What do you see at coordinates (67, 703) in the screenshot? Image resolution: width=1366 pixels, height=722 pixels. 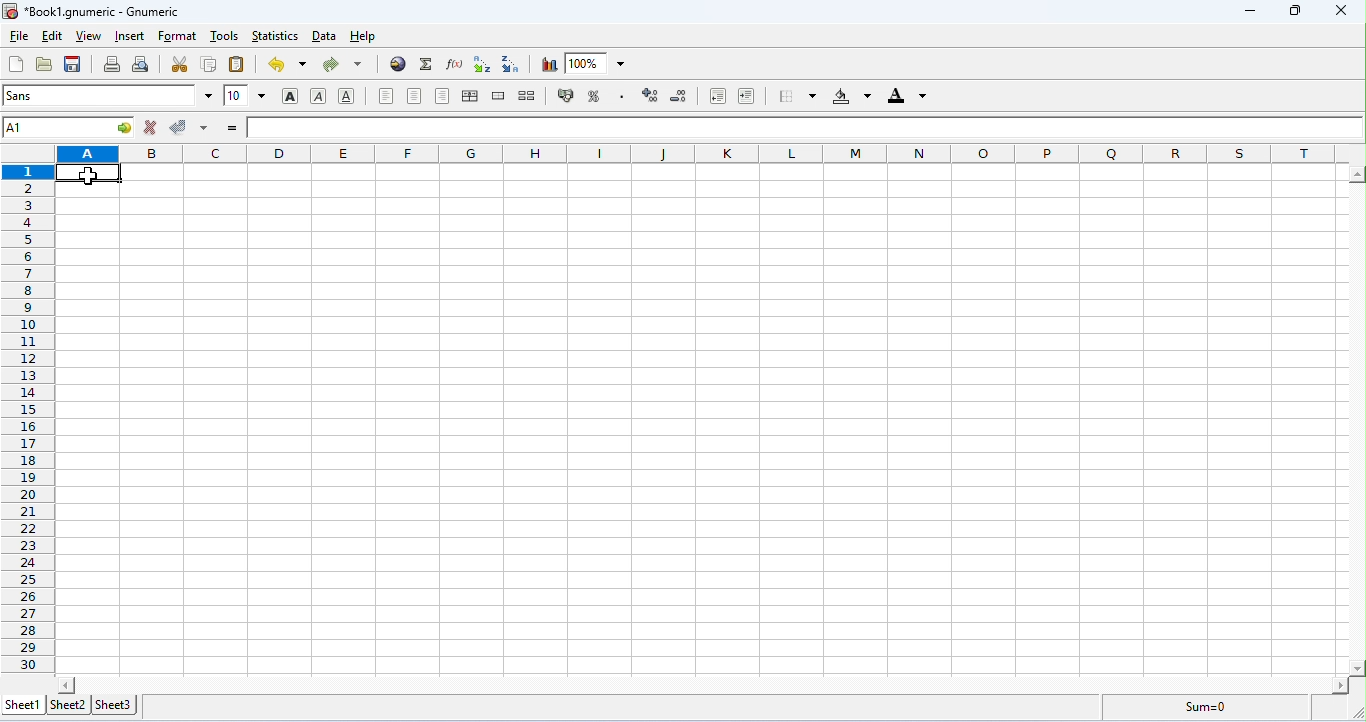 I see `sheet2` at bounding box center [67, 703].